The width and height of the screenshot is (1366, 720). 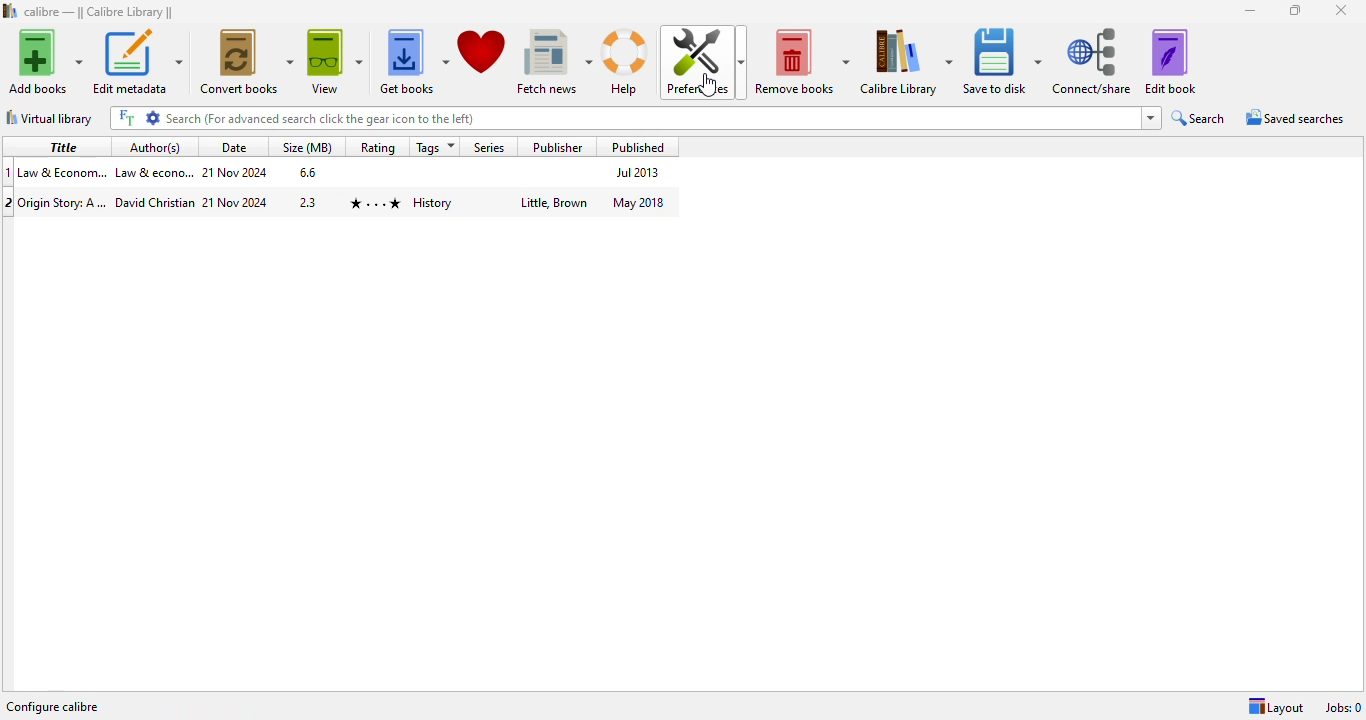 What do you see at coordinates (137, 62) in the screenshot?
I see `edit metadata` at bounding box center [137, 62].